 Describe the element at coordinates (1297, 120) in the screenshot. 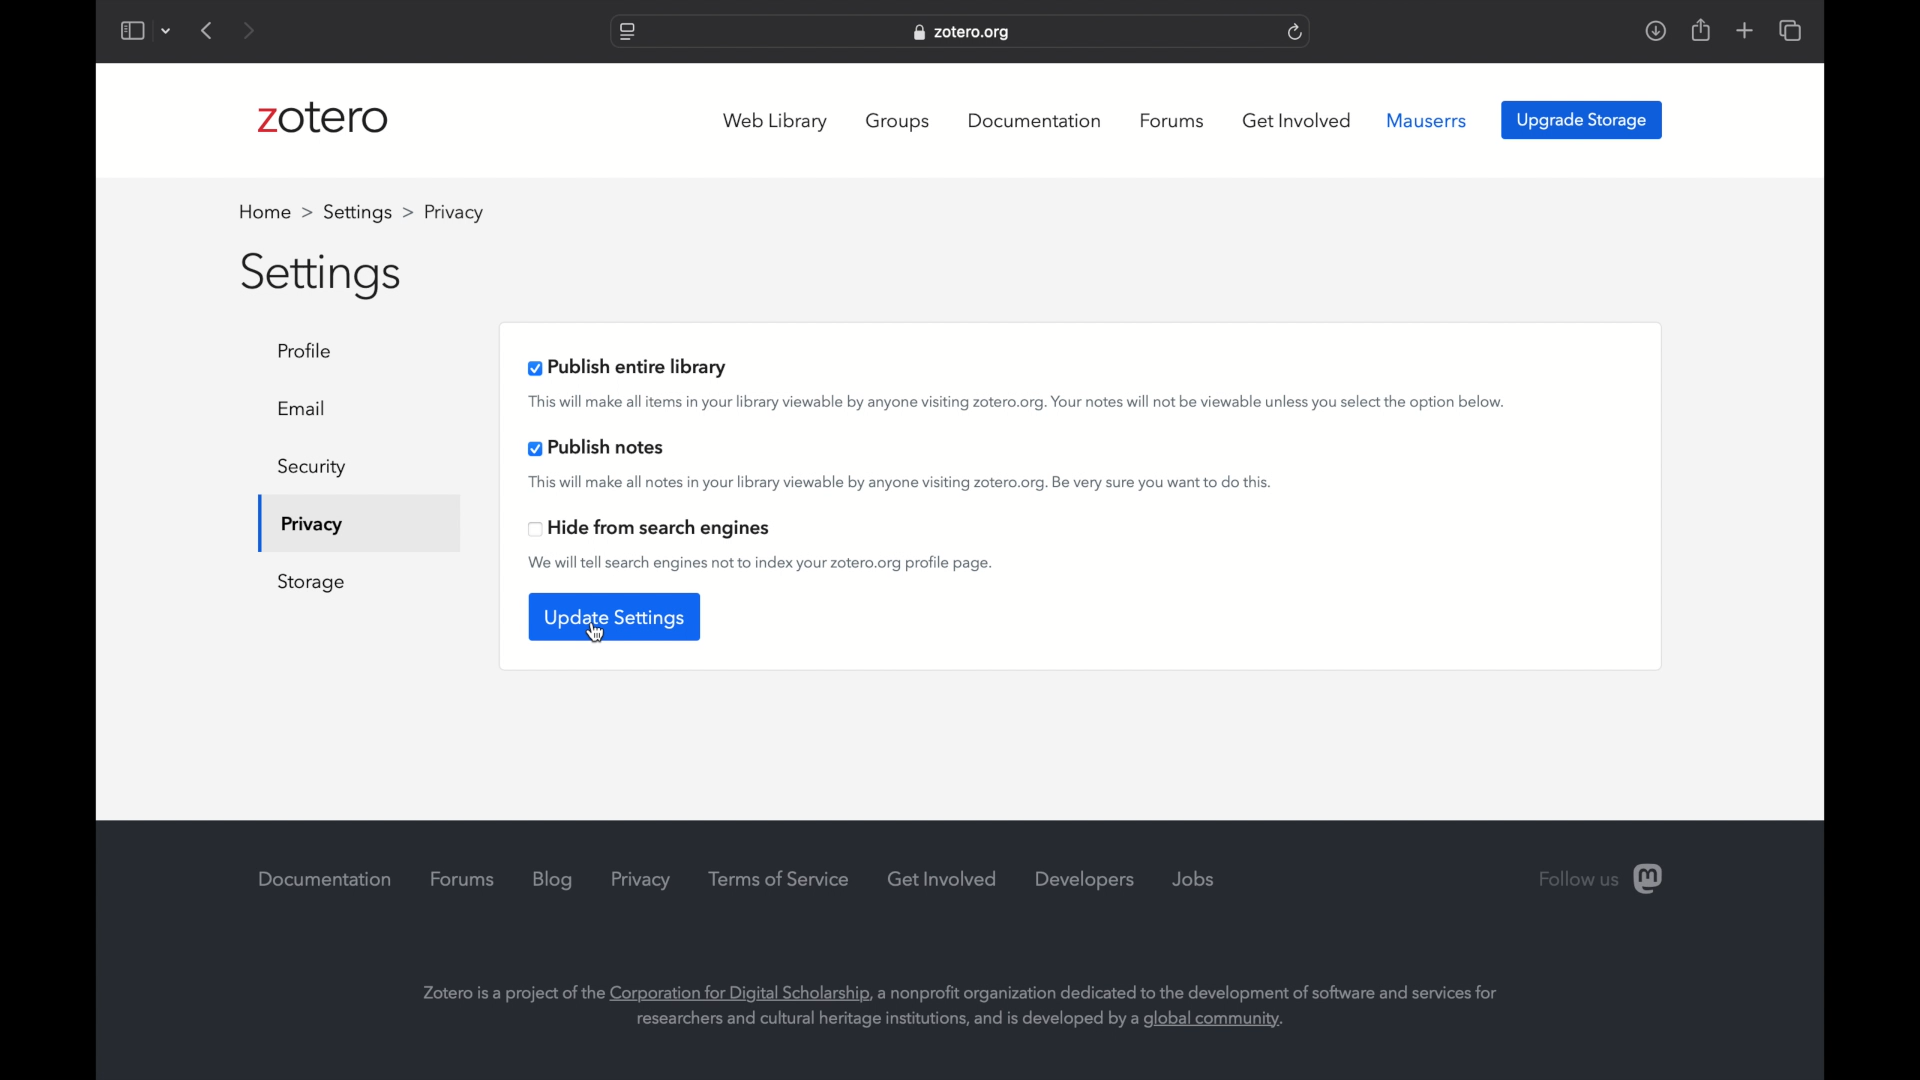

I see `get involved` at that location.